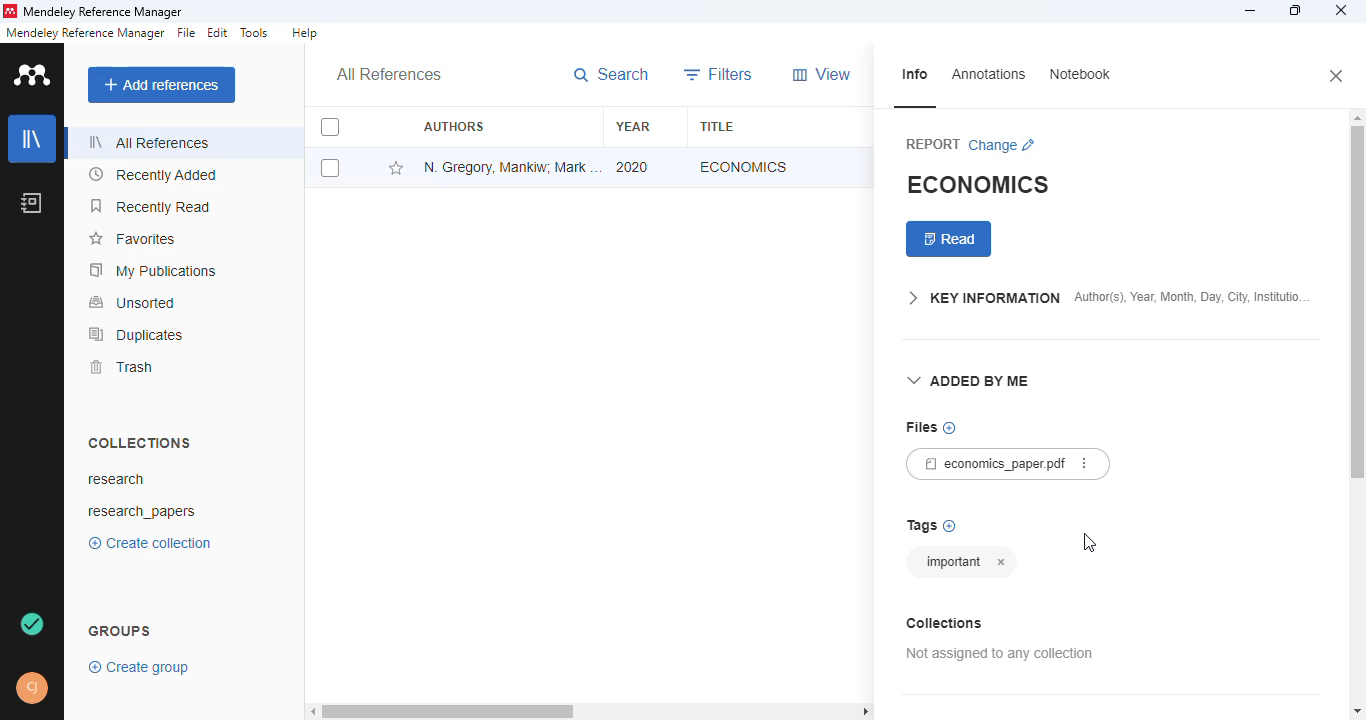  I want to click on economics_paper.pdf, so click(987, 463).